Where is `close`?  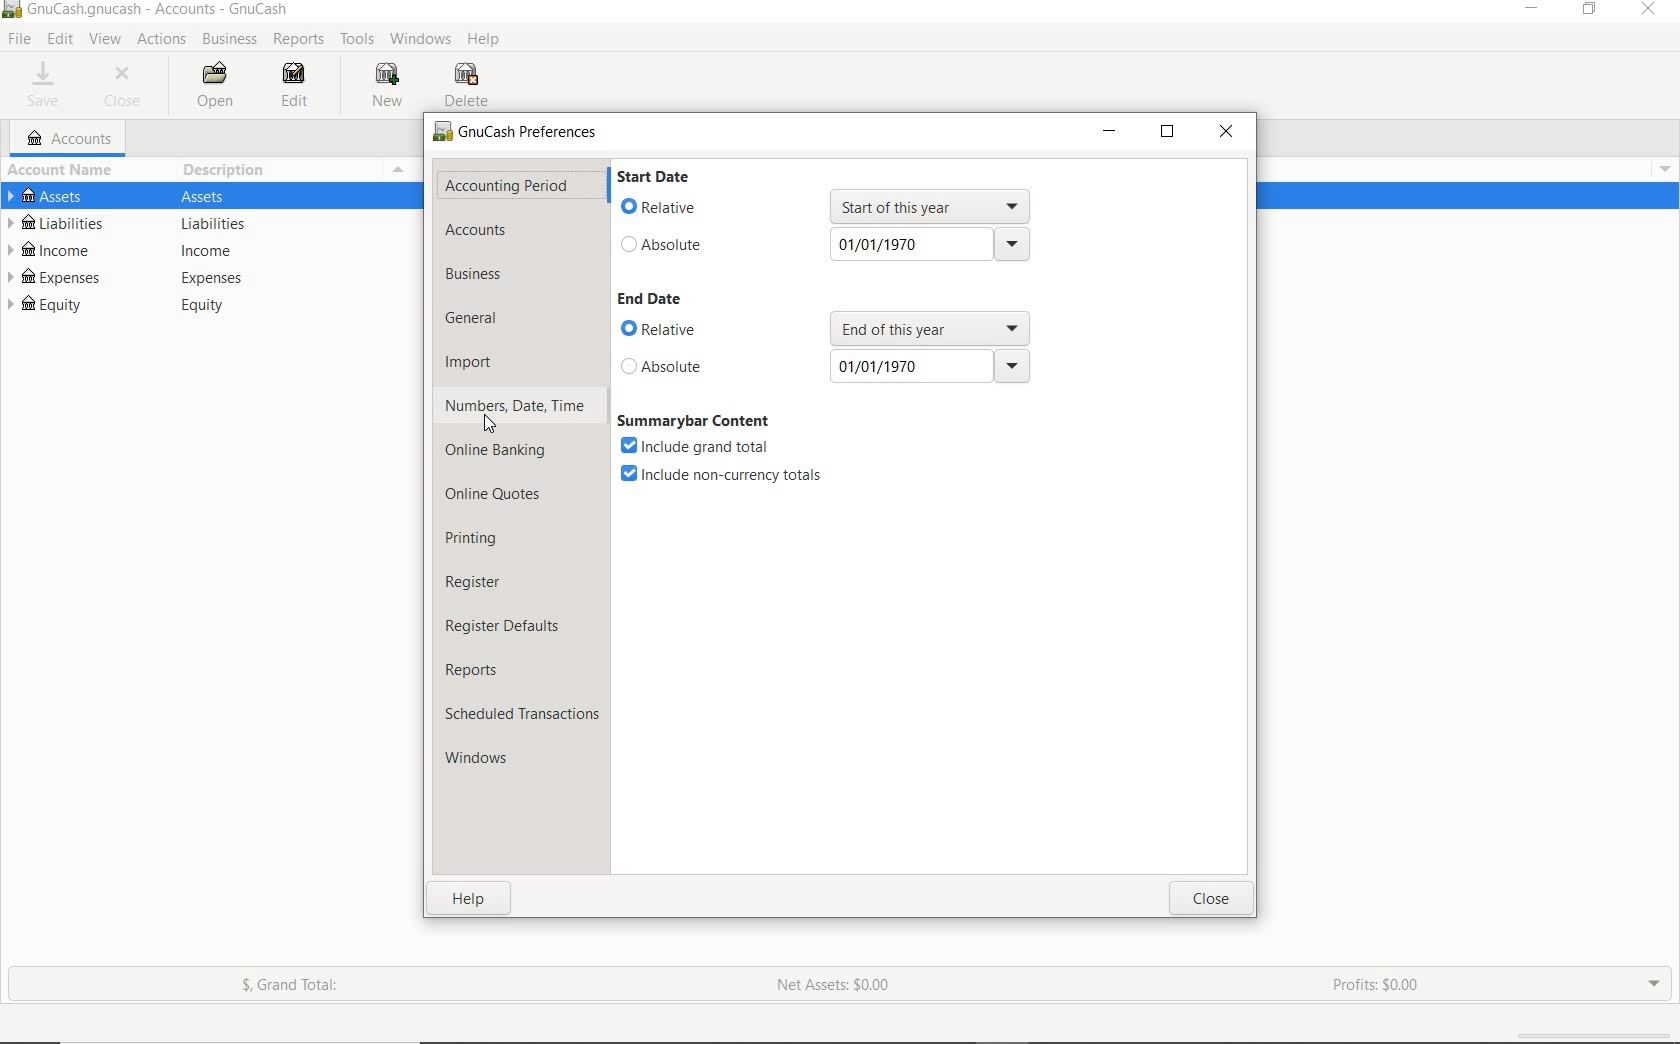
close is located at coordinates (1210, 900).